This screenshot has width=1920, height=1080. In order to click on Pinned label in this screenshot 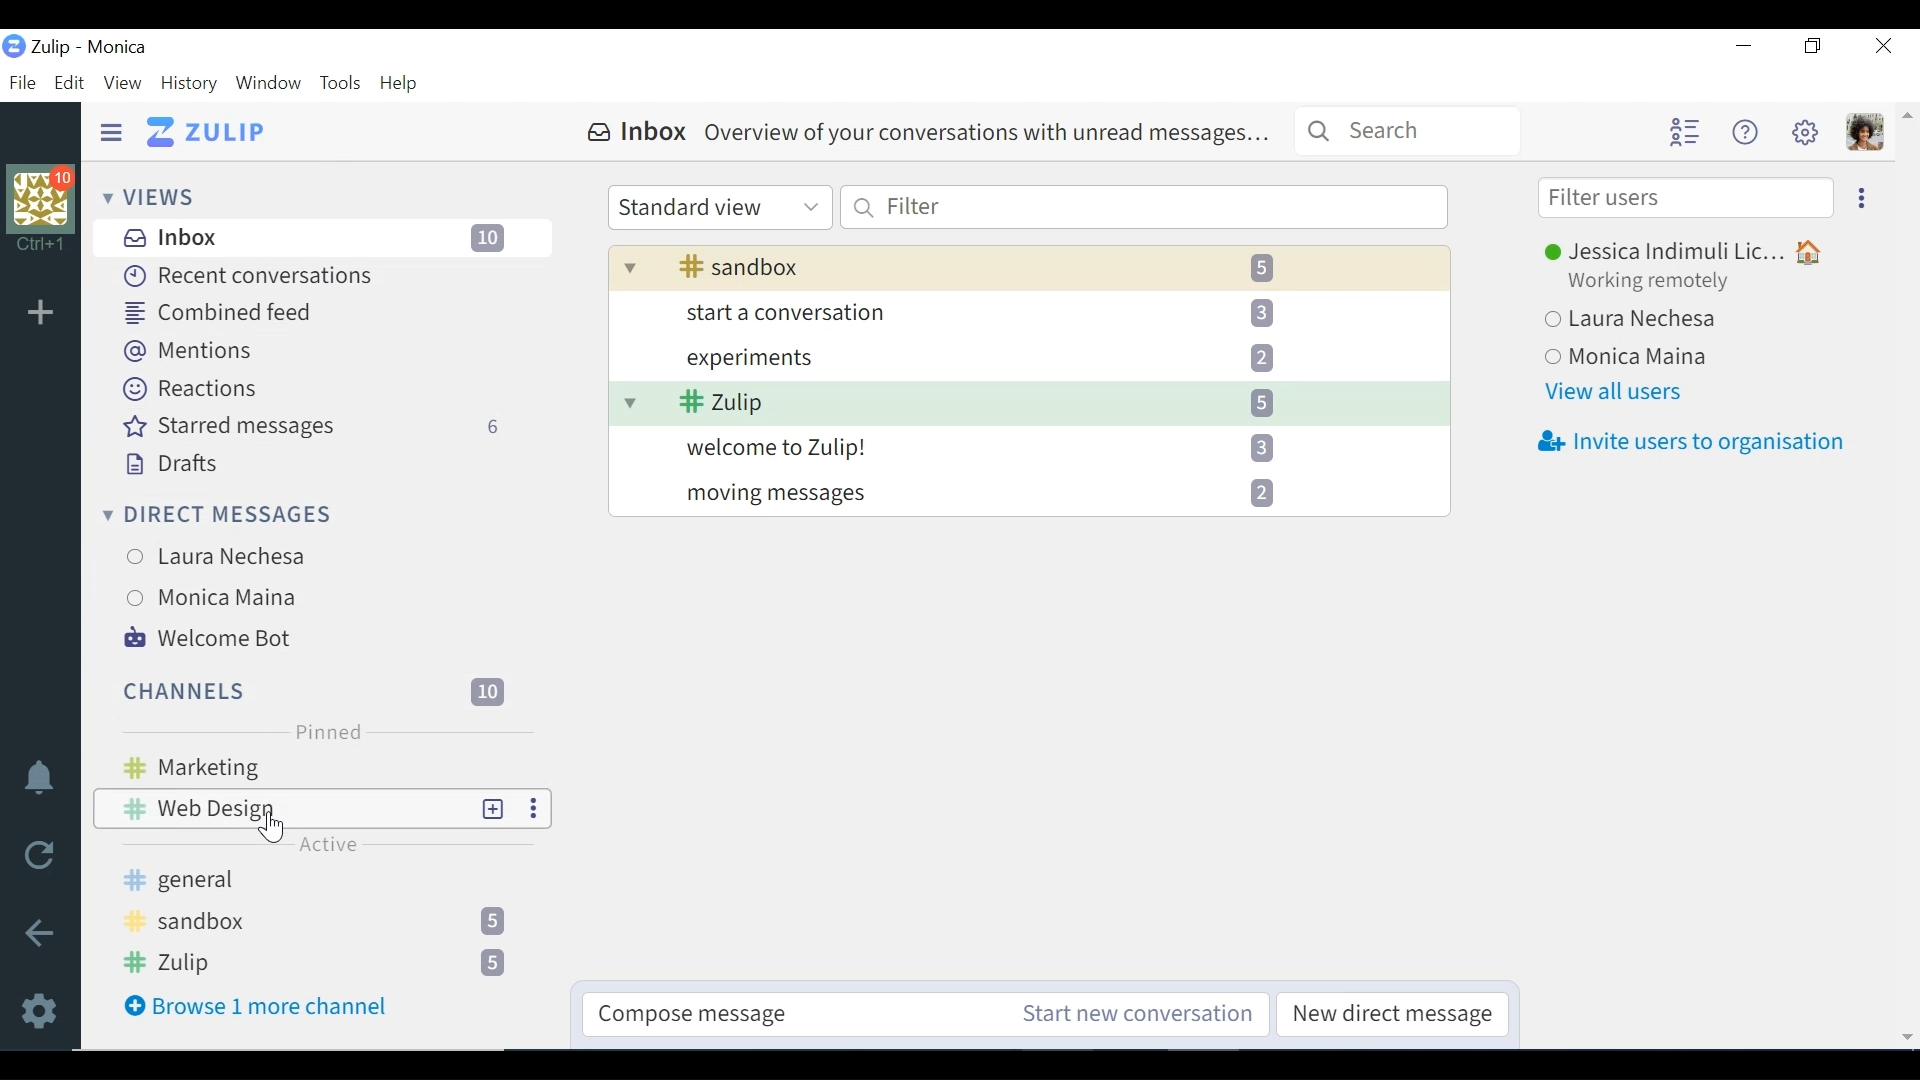, I will do `click(326, 732)`.